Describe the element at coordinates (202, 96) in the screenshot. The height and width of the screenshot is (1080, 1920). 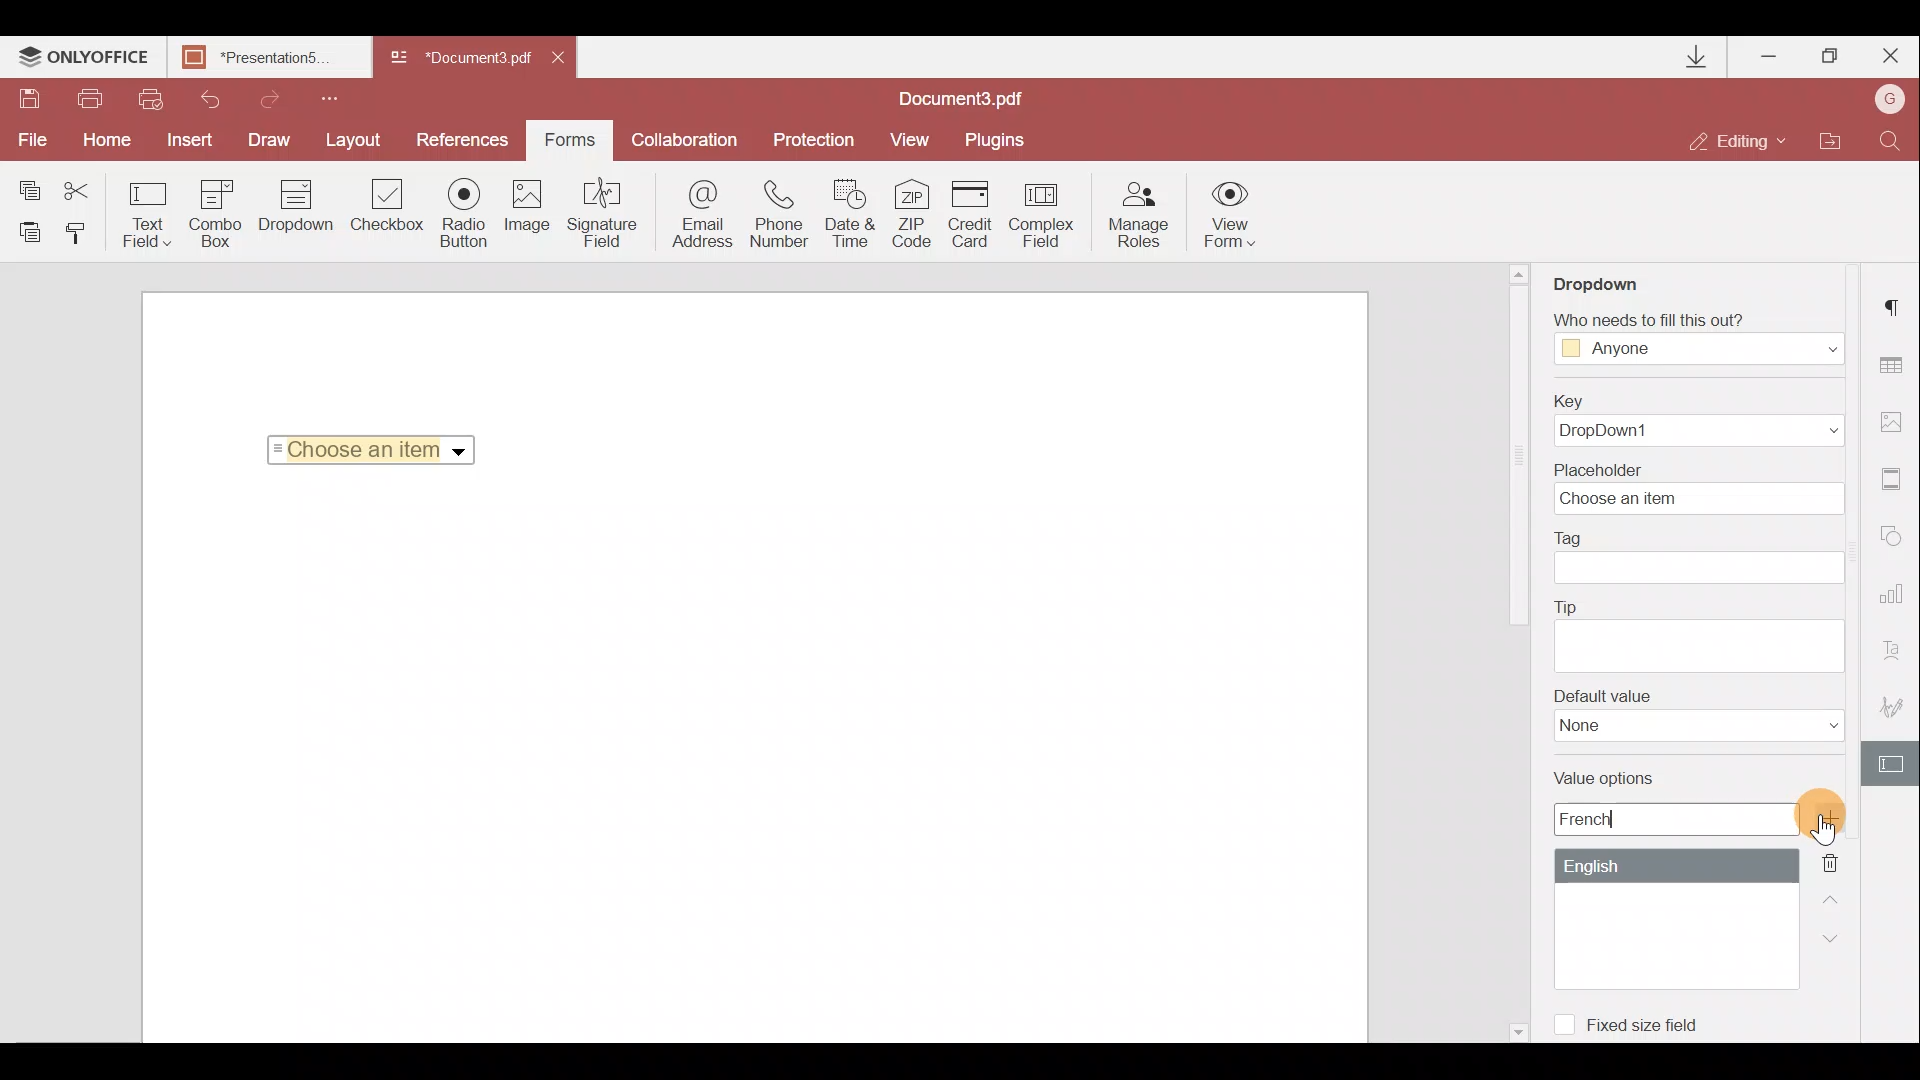
I see `Undo` at that location.